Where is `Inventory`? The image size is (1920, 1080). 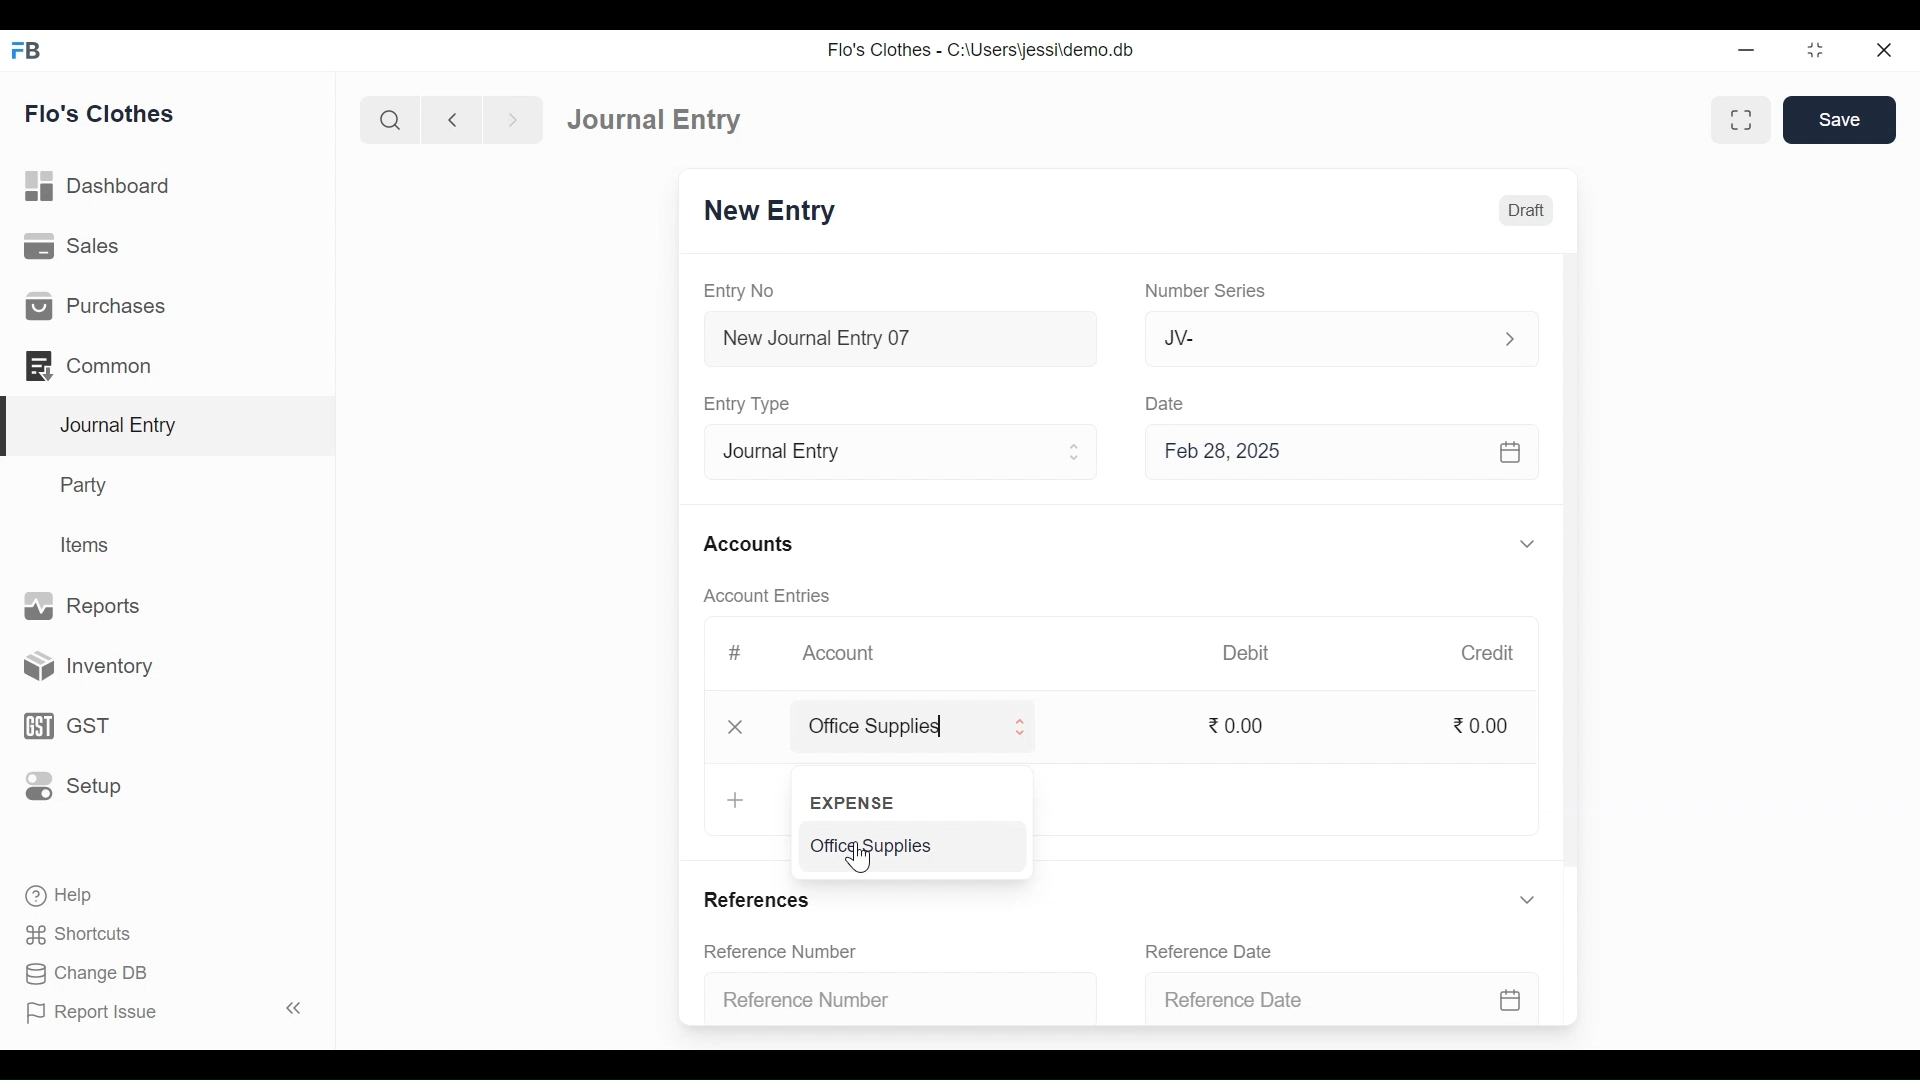 Inventory is located at coordinates (81, 668).